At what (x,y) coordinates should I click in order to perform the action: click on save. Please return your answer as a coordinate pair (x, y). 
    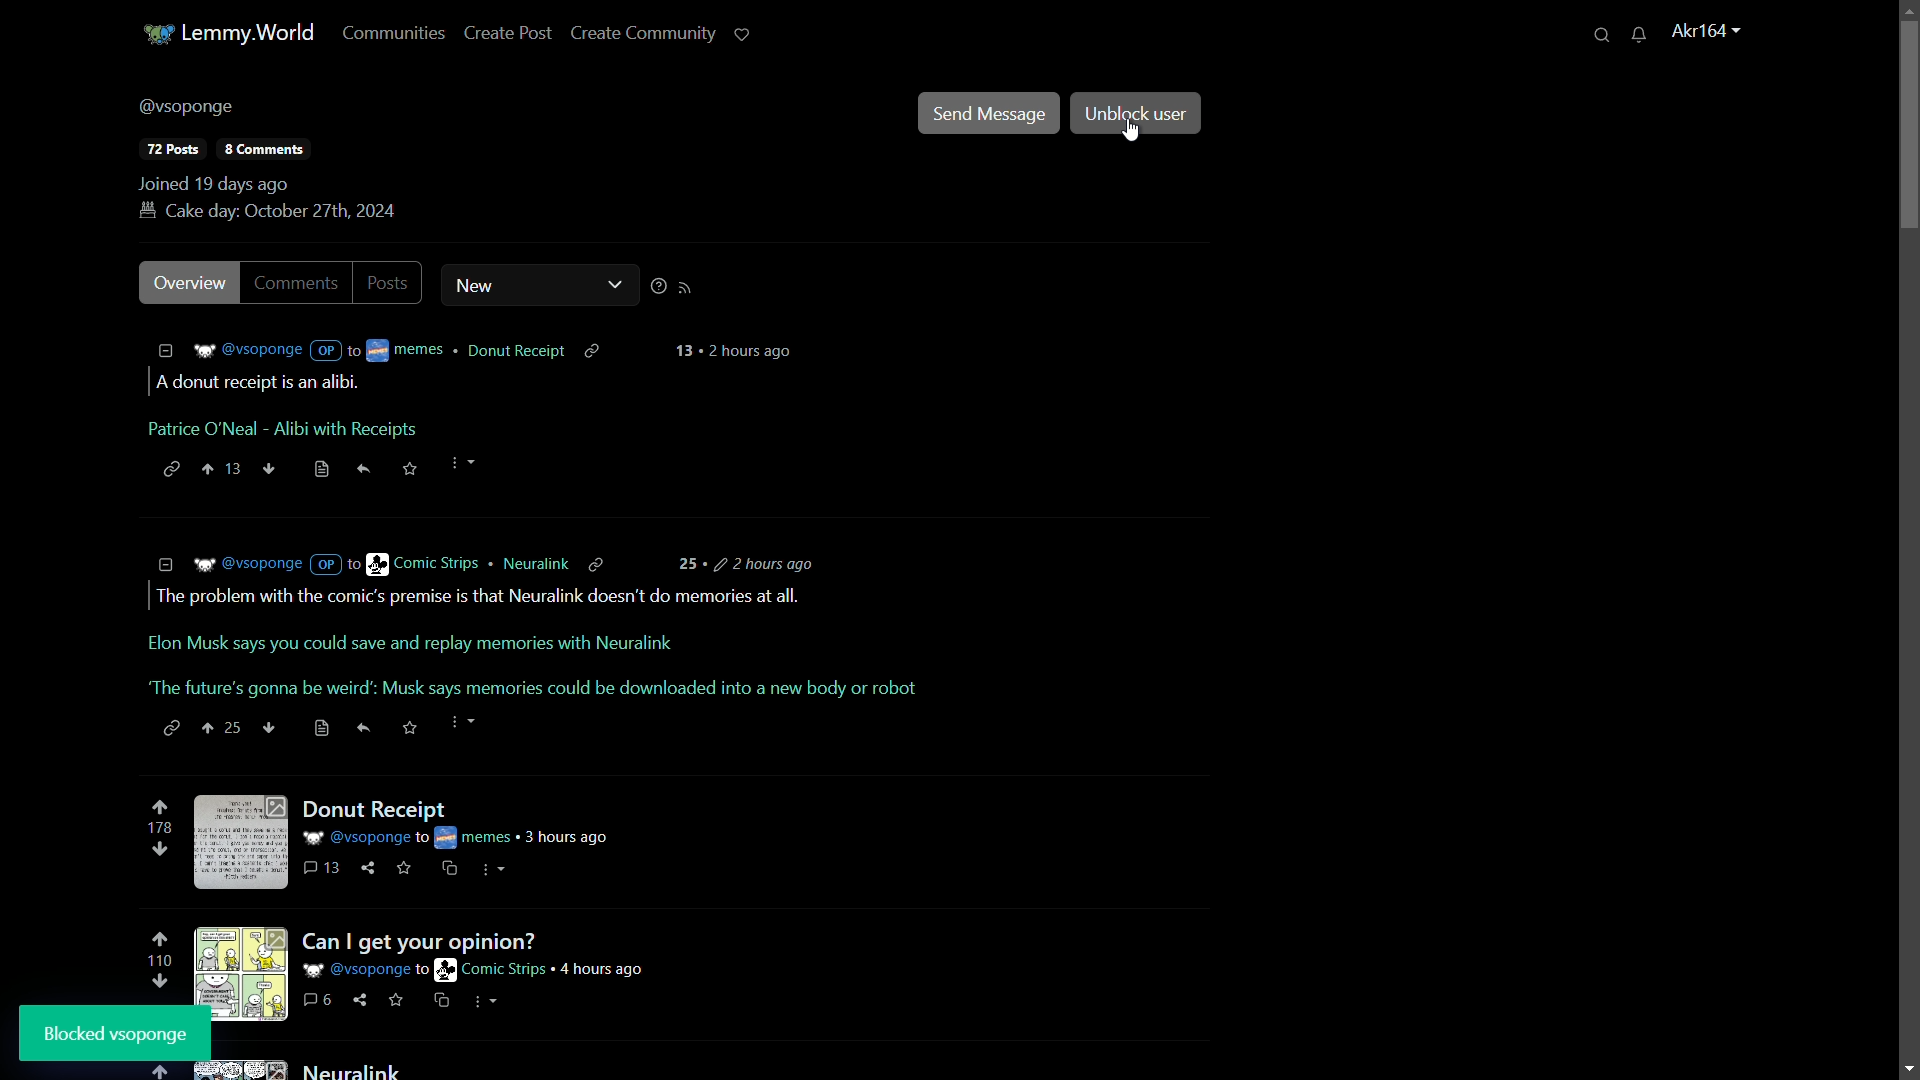
    Looking at the image, I should click on (408, 872).